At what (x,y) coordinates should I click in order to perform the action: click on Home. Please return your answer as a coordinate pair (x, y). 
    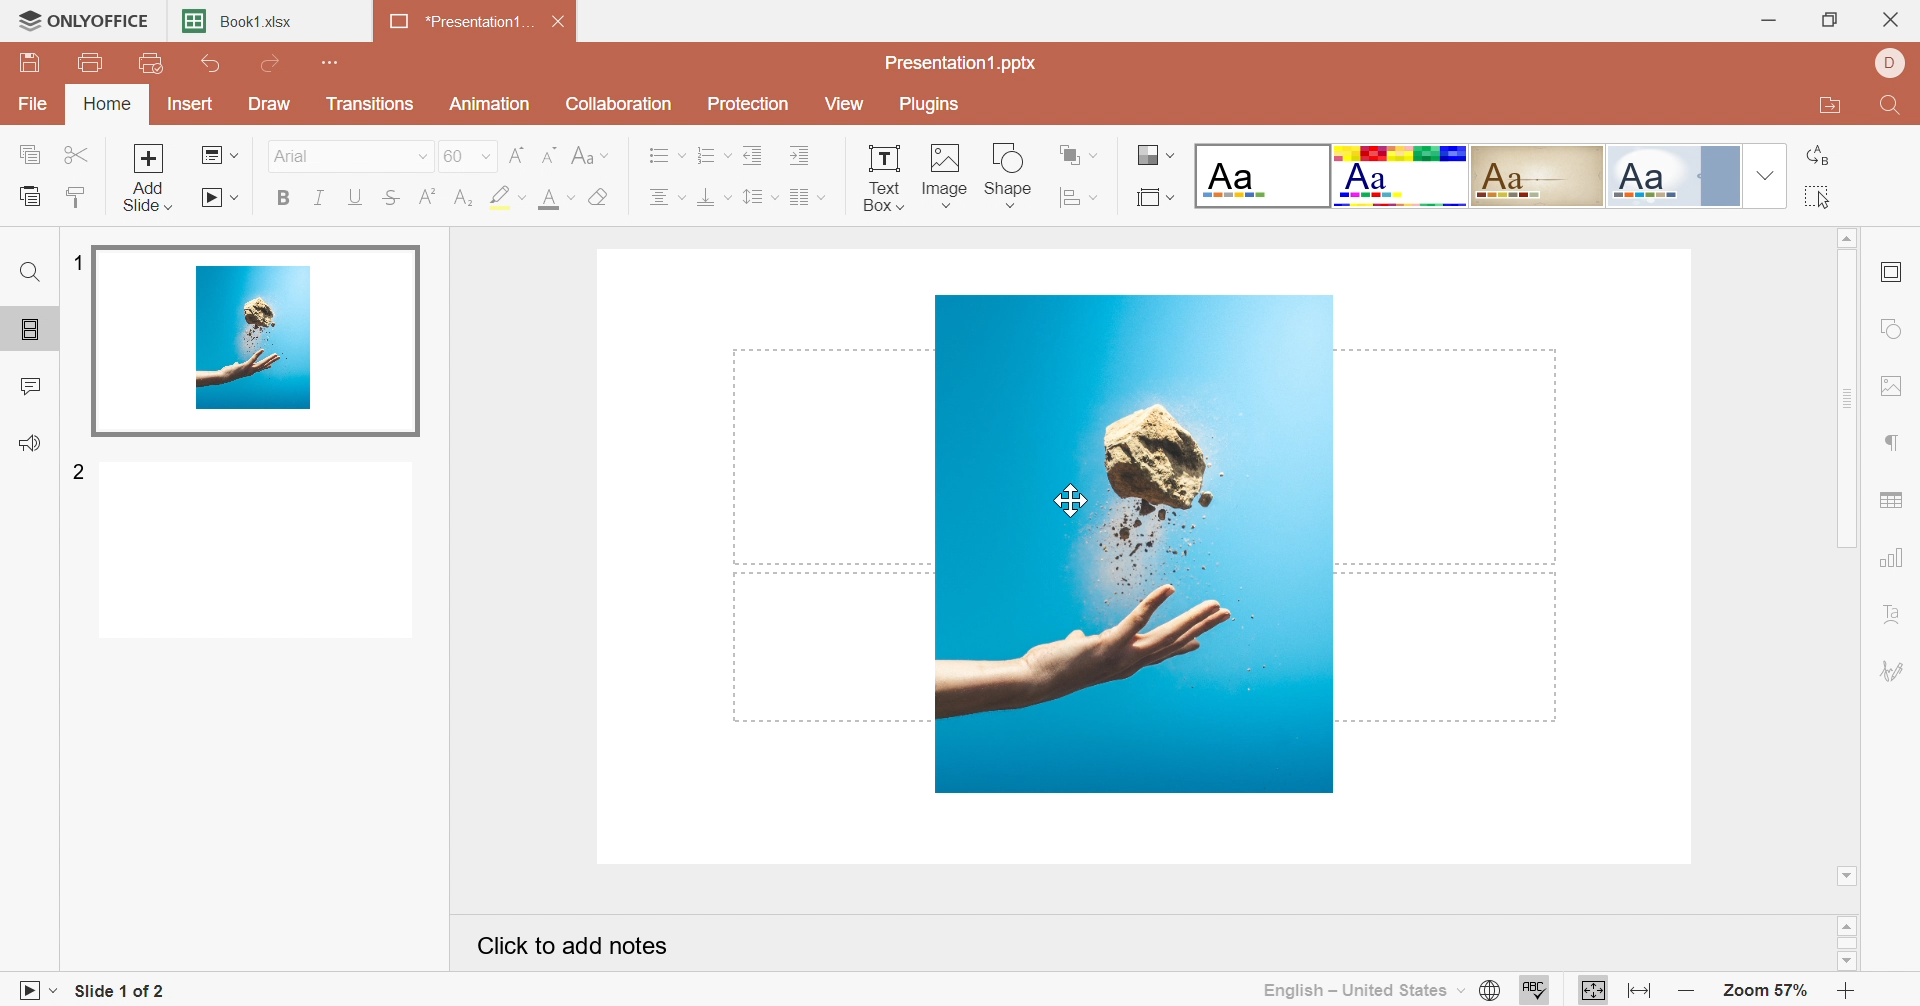
    Looking at the image, I should click on (109, 105).